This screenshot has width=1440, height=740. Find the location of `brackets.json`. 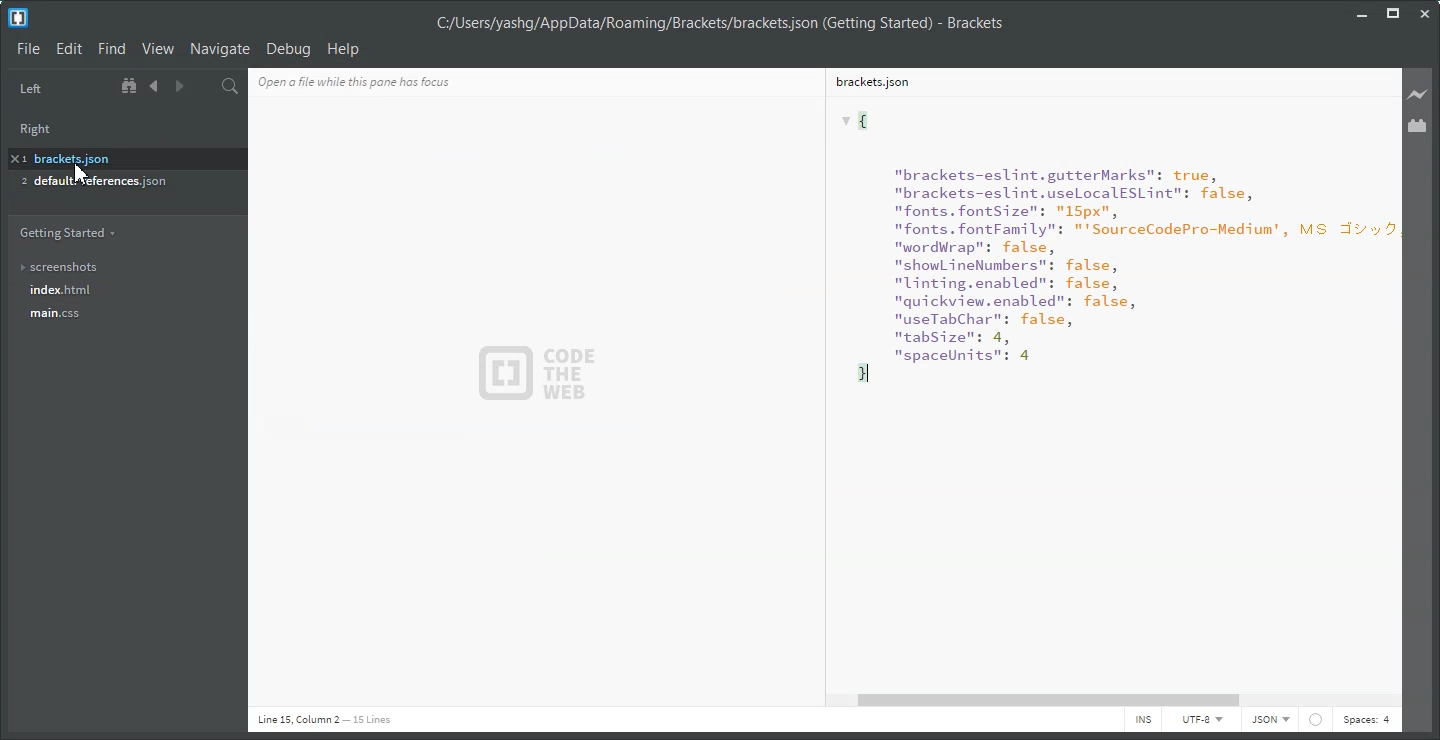

brackets.json is located at coordinates (121, 157).